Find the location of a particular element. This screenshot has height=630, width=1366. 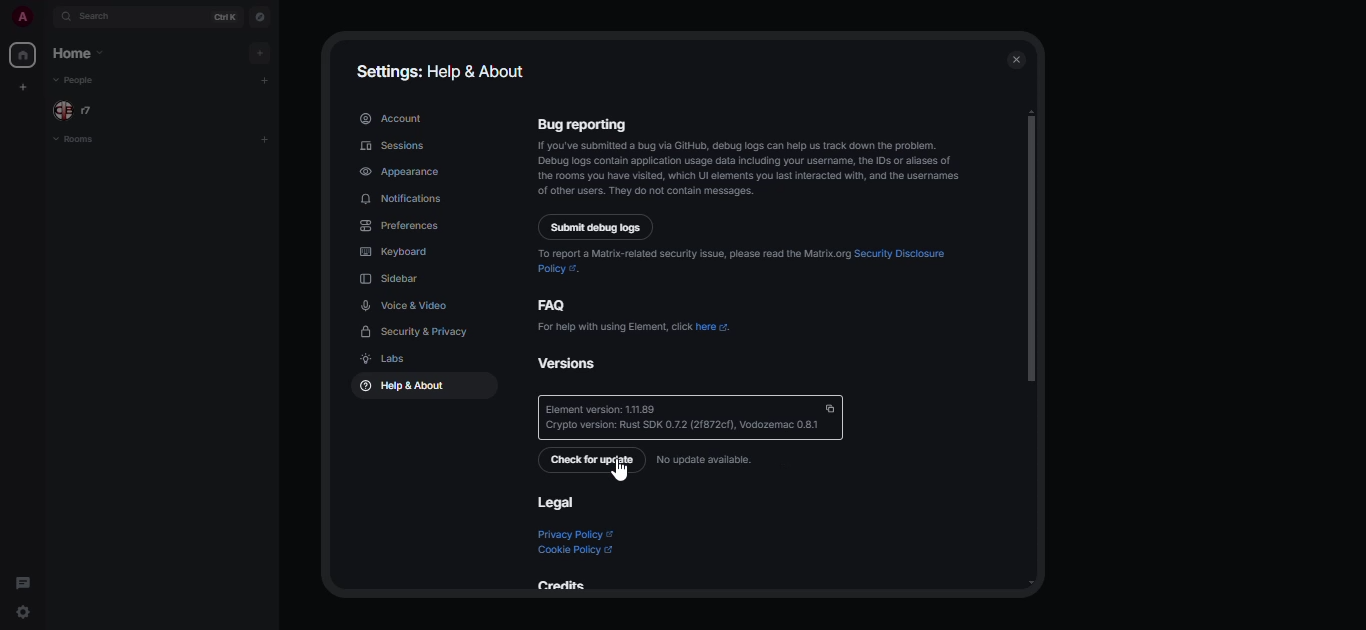

home is located at coordinates (86, 54).